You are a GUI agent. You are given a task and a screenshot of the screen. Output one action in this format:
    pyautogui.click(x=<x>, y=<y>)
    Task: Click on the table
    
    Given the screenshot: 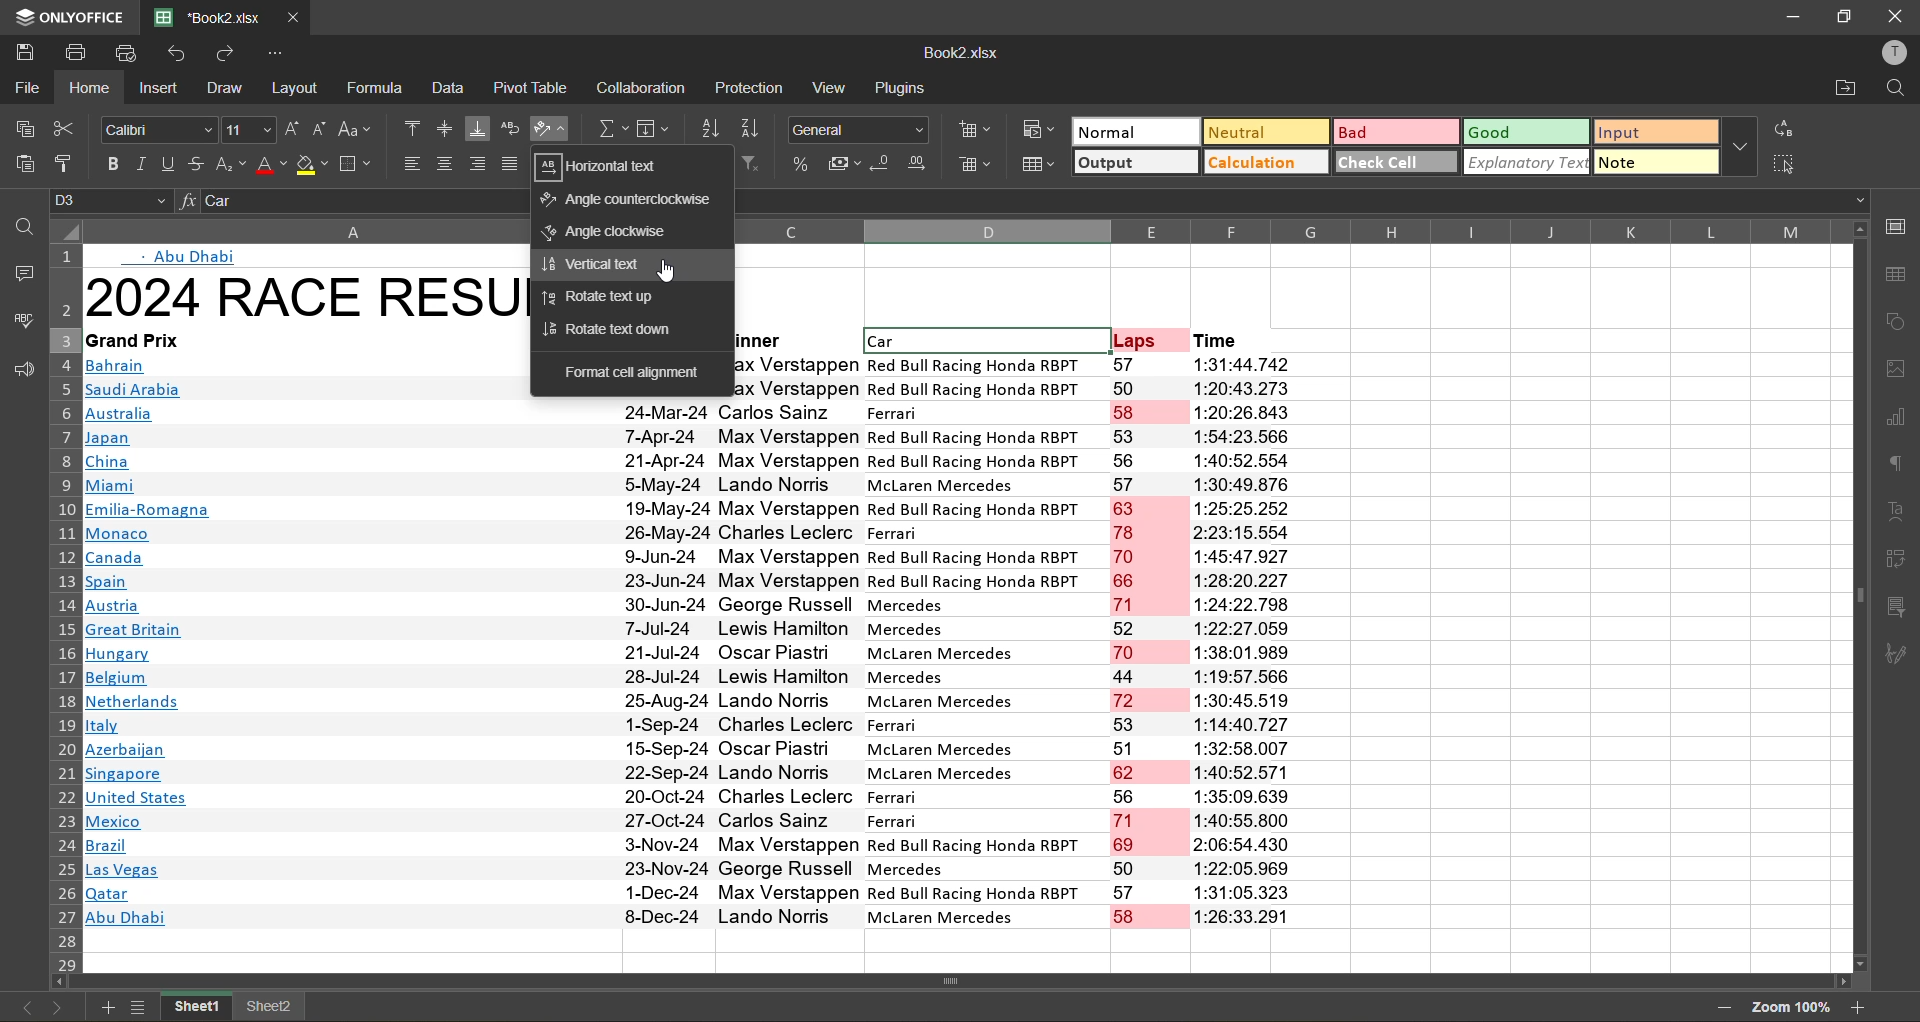 What is the action you would take?
    pyautogui.click(x=1900, y=277)
    